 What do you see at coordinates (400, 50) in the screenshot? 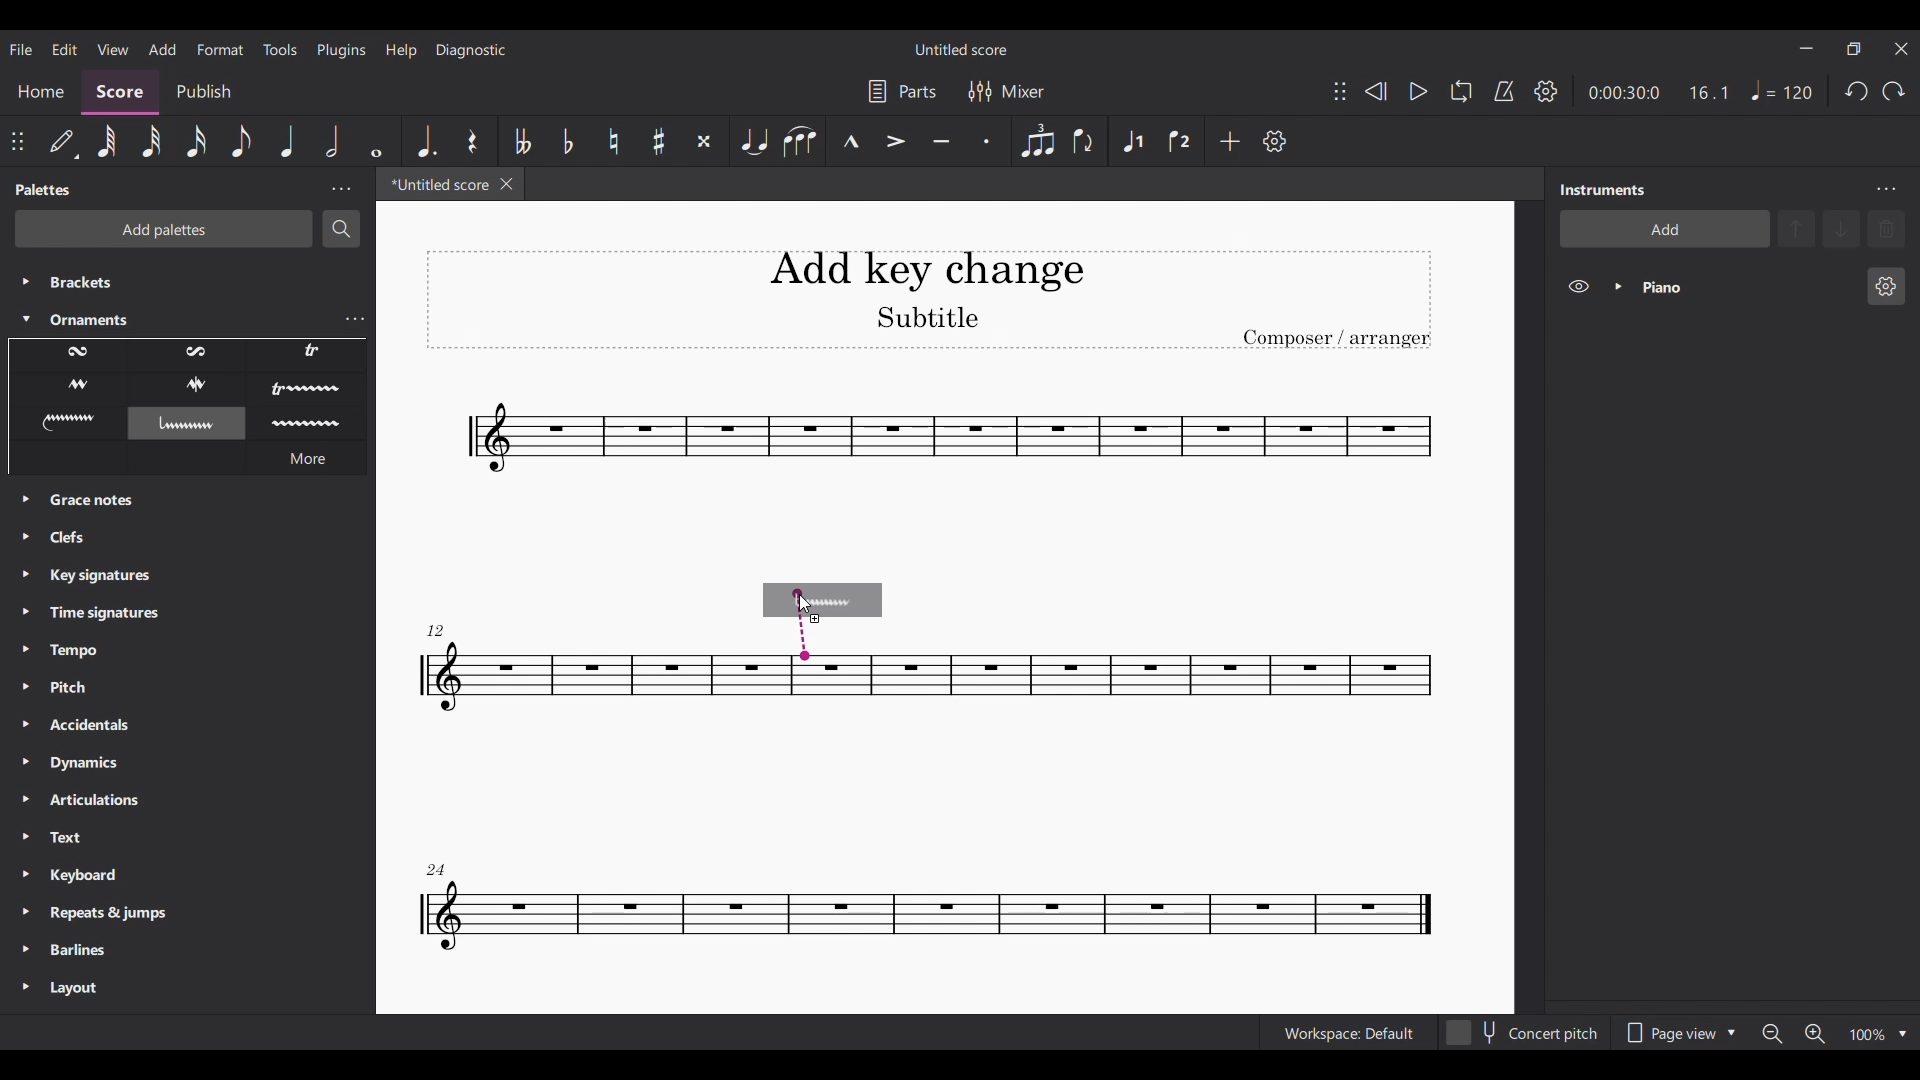
I see `Help menu` at bounding box center [400, 50].